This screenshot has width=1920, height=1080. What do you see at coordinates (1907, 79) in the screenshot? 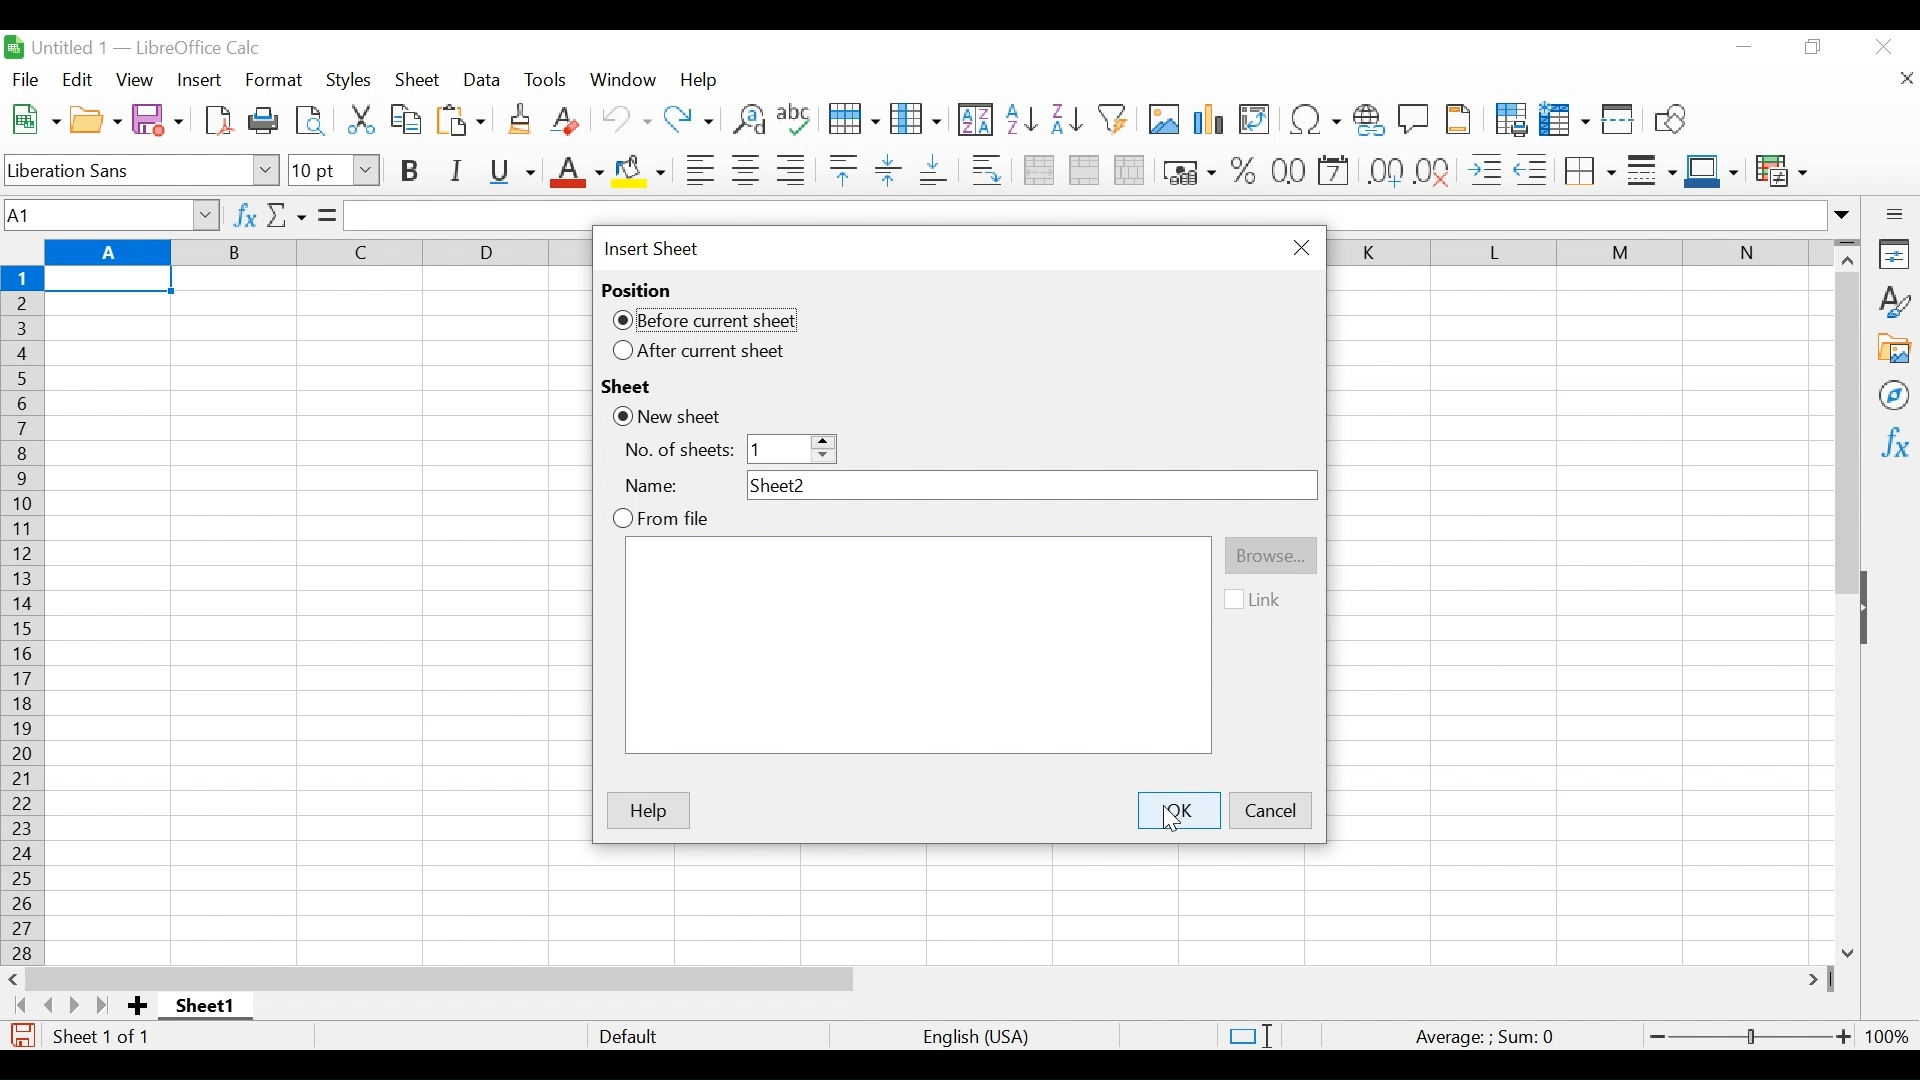
I see `Close document` at bounding box center [1907, 79].